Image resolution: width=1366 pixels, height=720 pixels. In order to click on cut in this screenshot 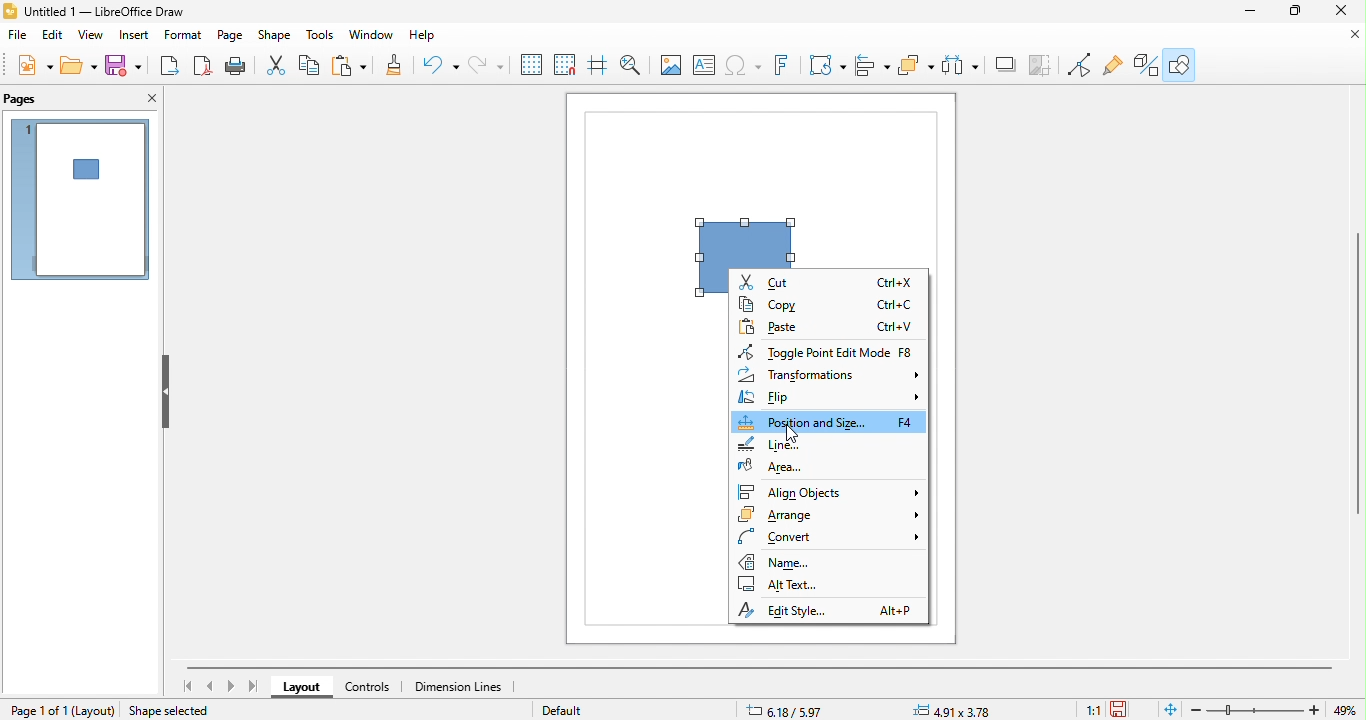, I will do `click(279, 67)`.